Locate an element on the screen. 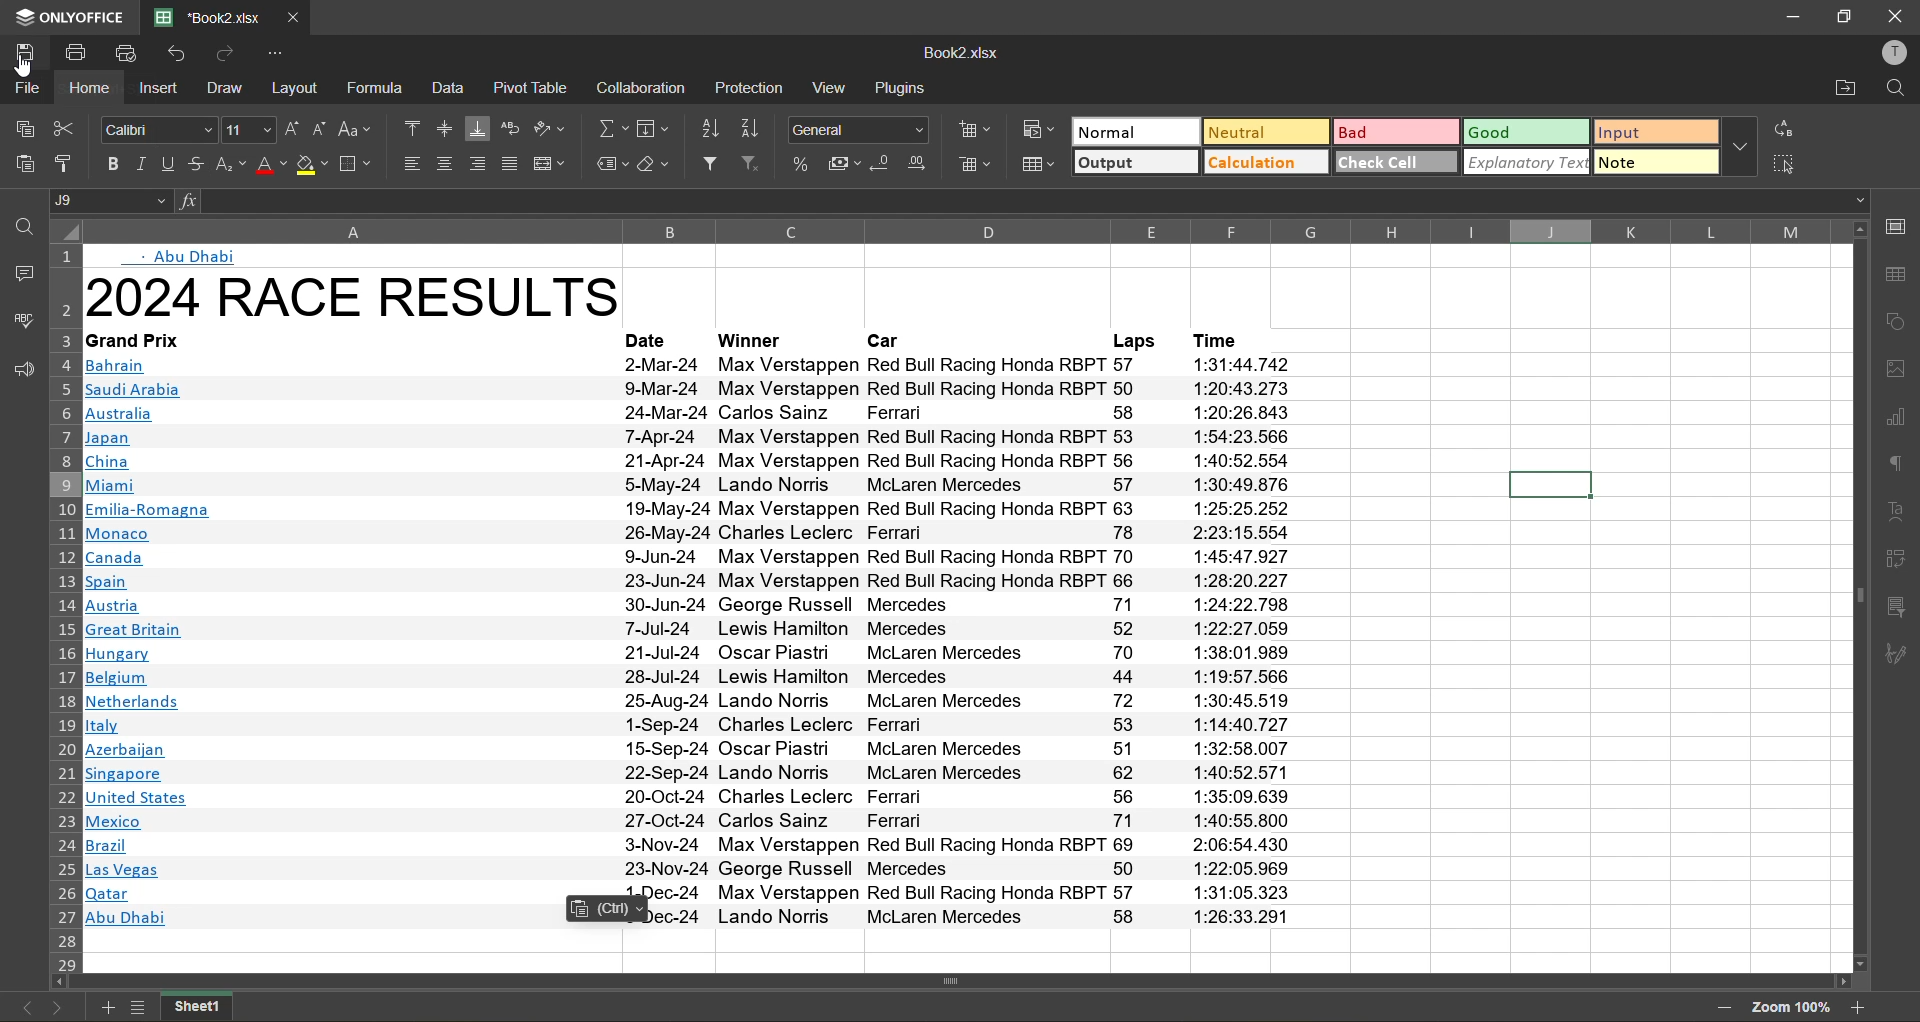  move right is located at coordinates (1841, 983).